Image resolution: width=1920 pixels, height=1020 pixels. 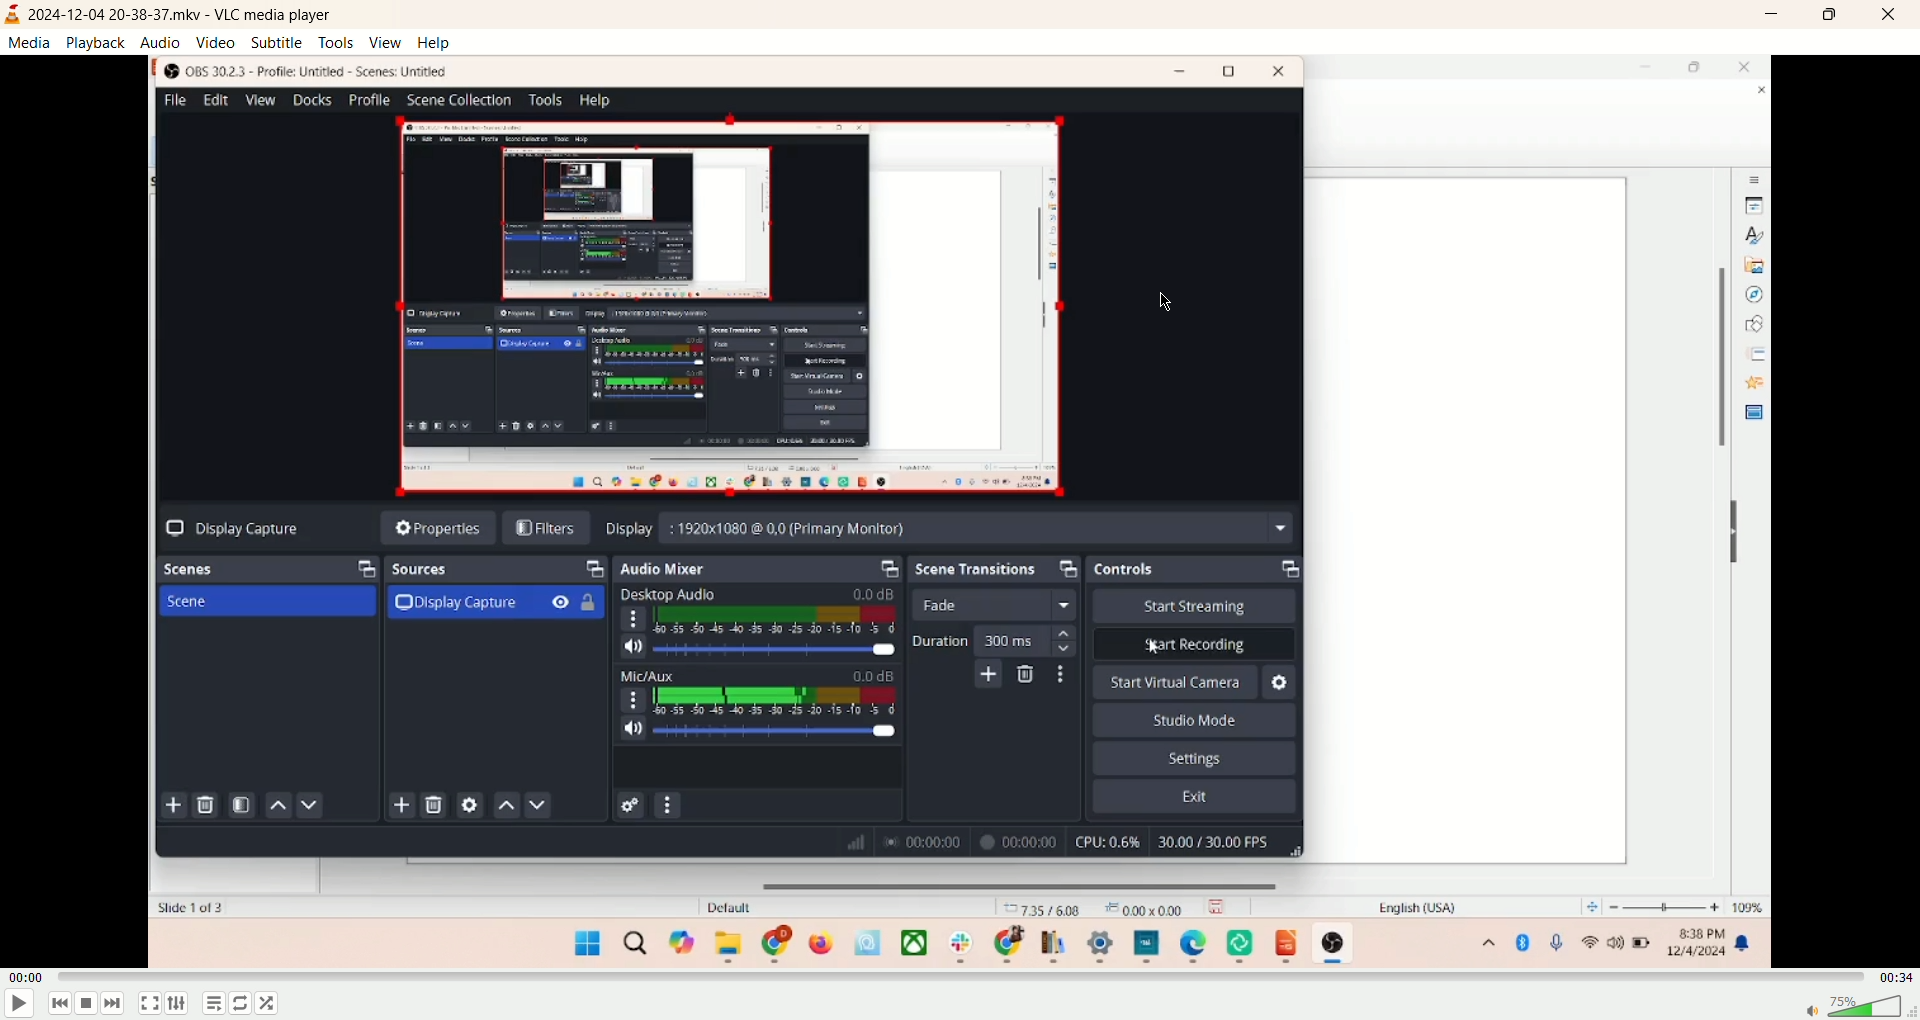 I want to click on main screen, so click(x=961, y=509).